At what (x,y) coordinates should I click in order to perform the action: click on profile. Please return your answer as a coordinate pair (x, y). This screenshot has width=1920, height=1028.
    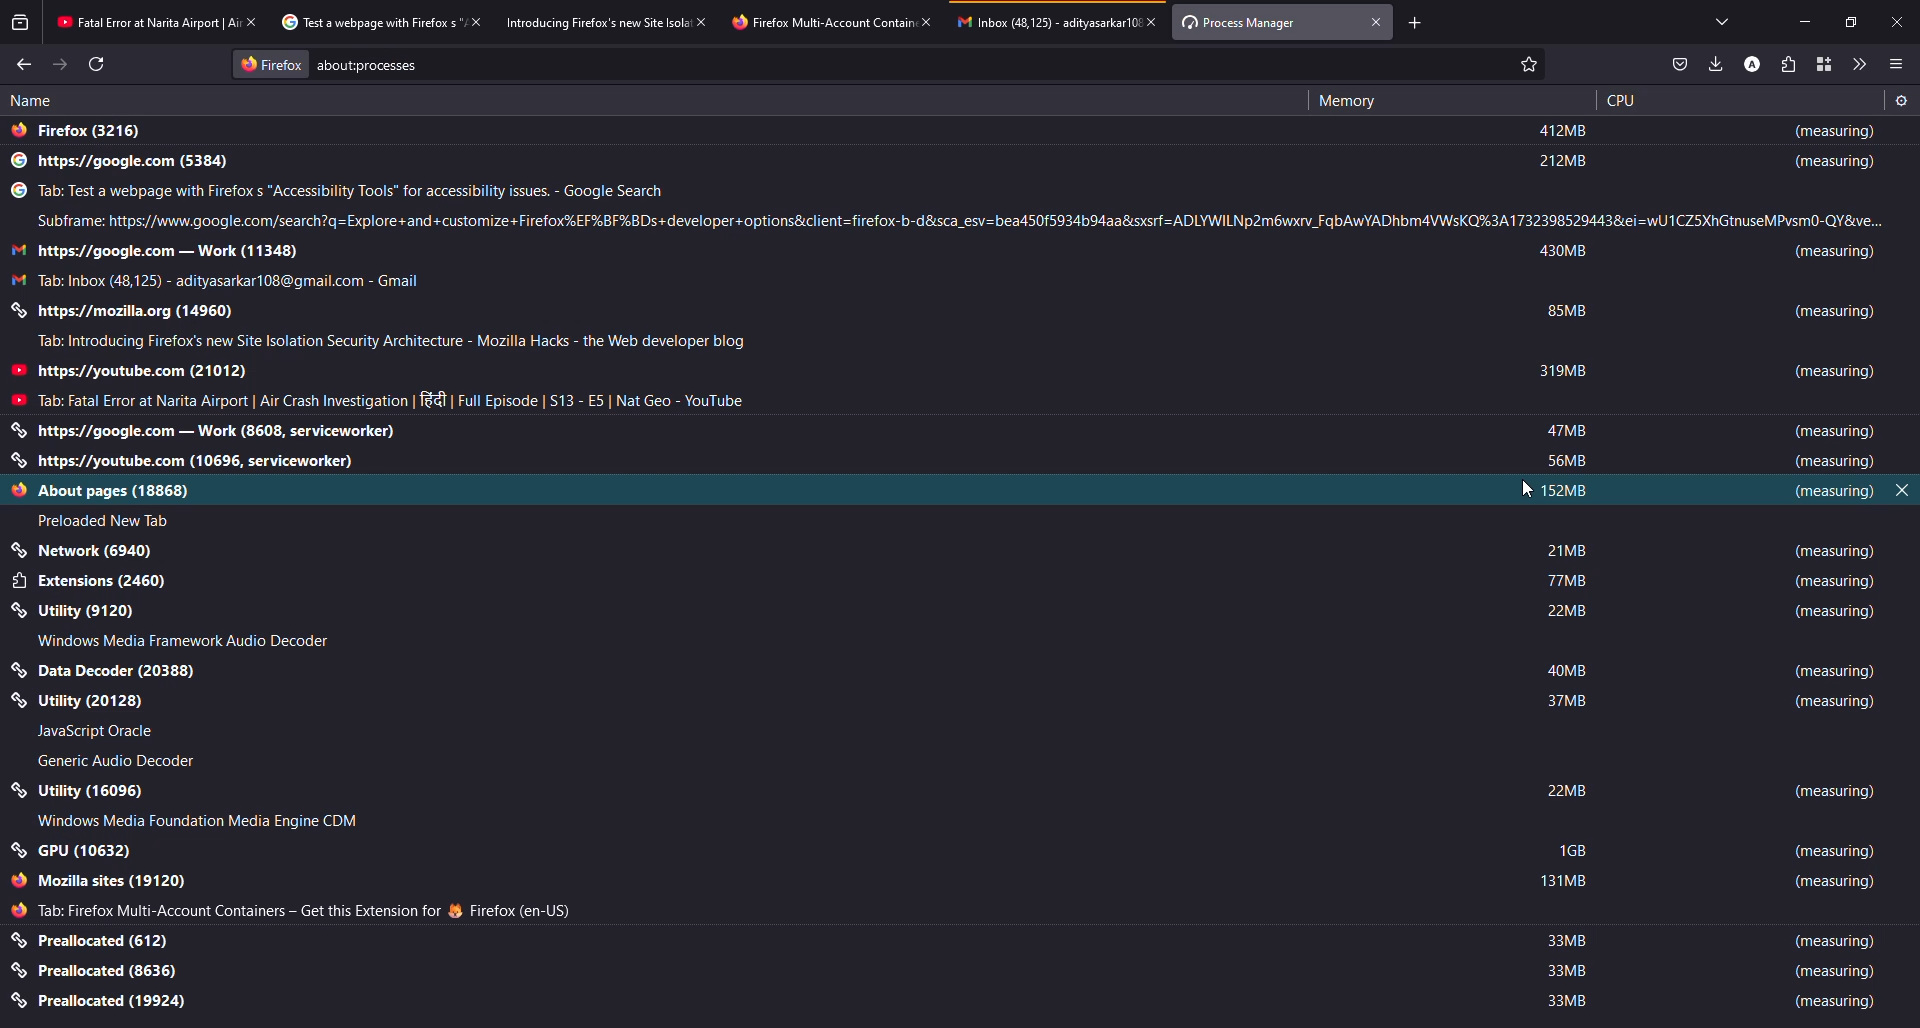
    Looking at the image, I should click on (1752, 65).